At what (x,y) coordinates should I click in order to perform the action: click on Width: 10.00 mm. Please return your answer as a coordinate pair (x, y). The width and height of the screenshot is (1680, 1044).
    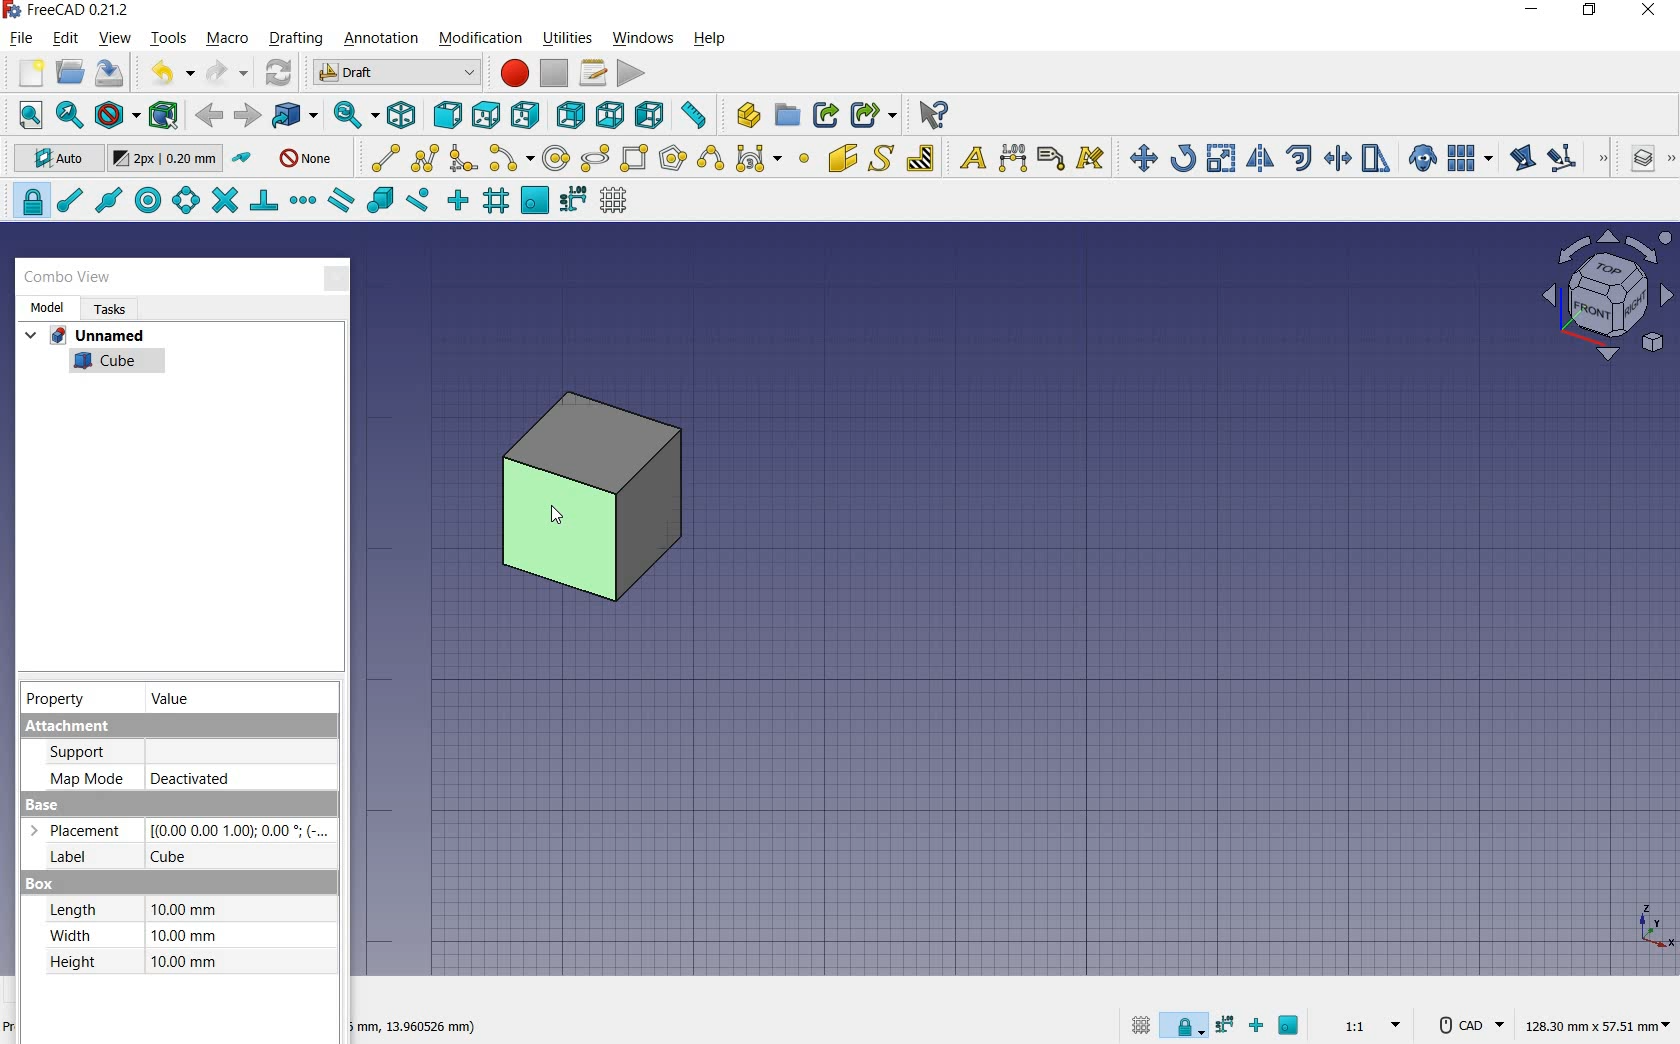
    Looking at the image, I should click on (132, 936).